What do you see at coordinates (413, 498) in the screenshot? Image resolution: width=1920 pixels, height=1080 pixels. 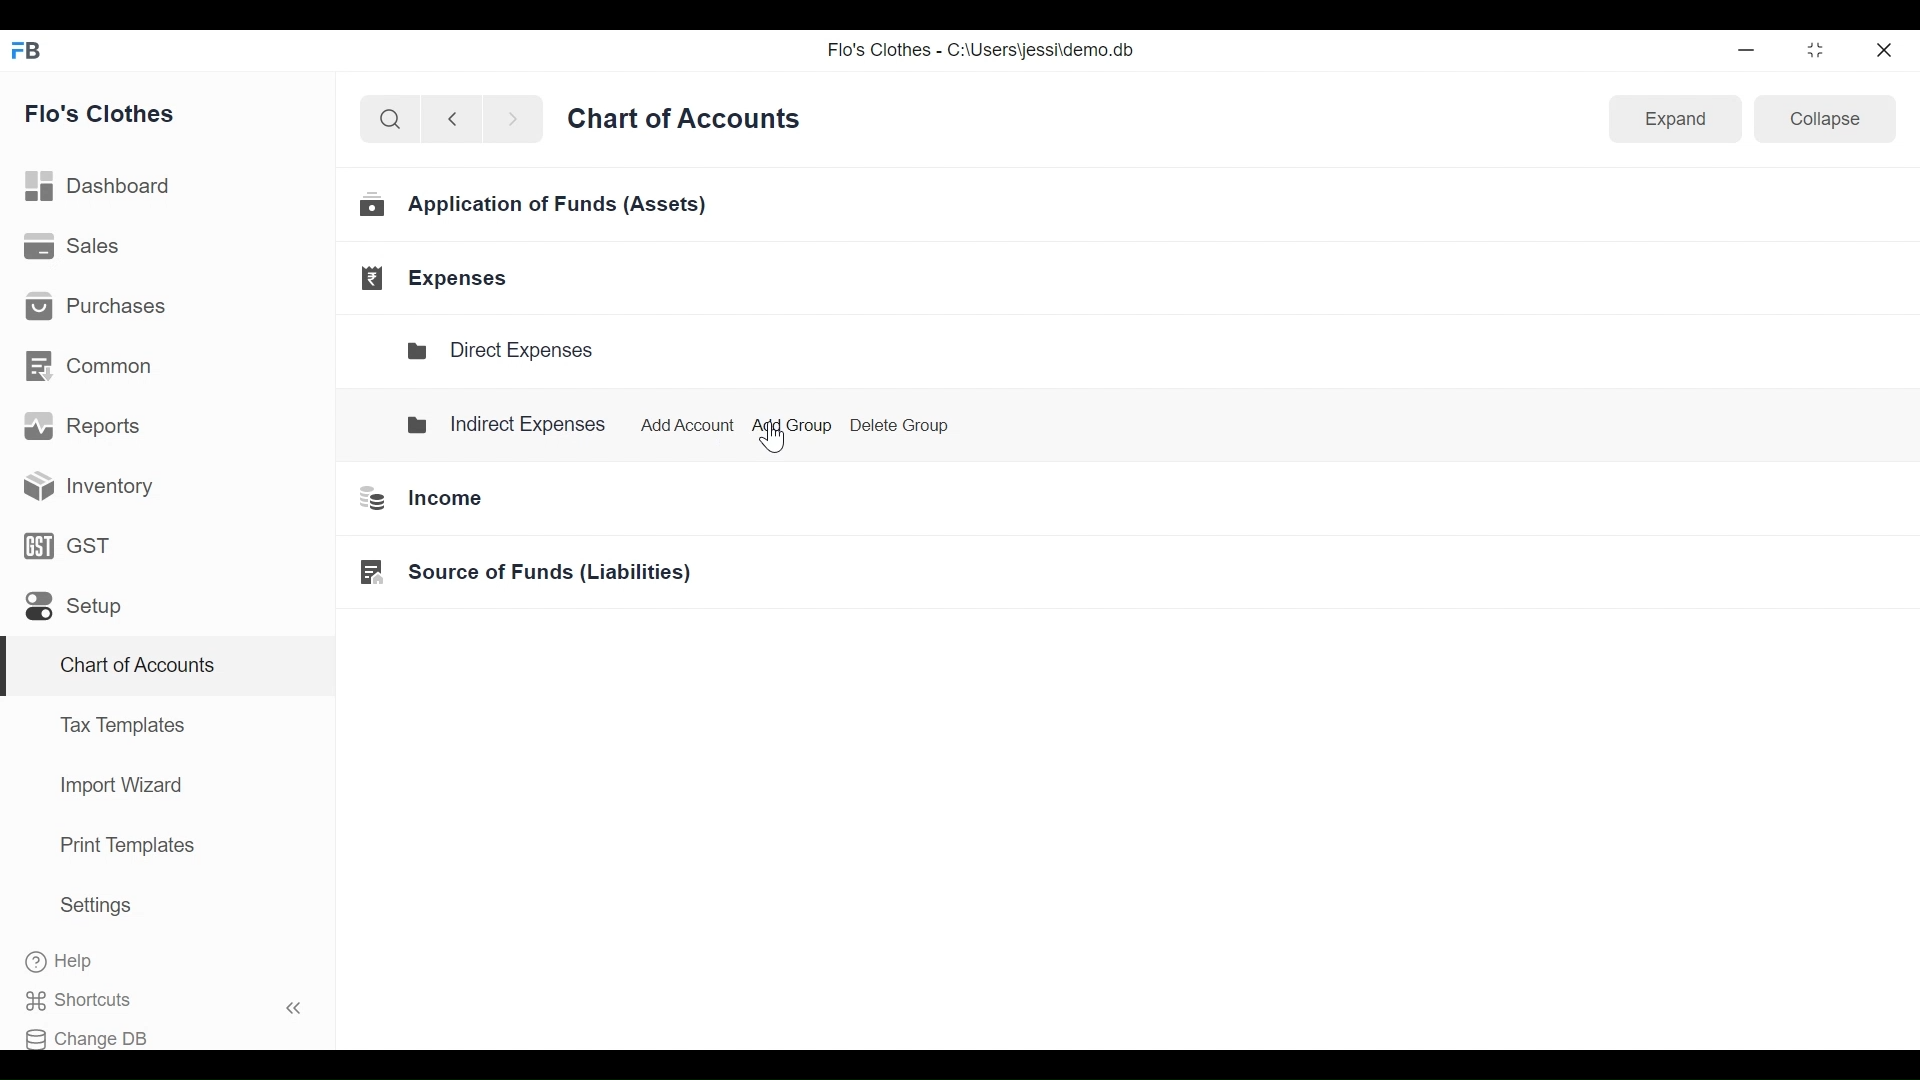 I see `Income` at bounding box center [413, 498].